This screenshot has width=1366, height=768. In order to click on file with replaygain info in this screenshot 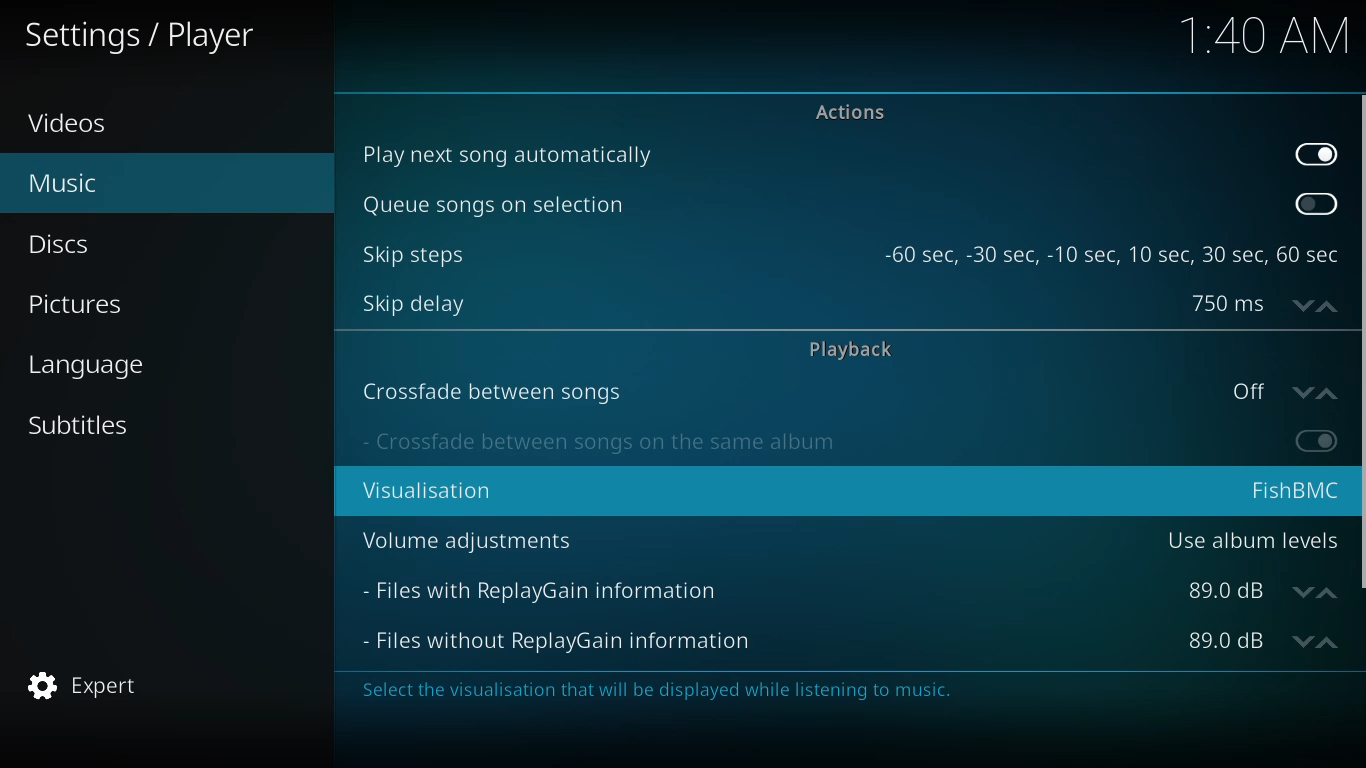, I will do `click(545, 589)`.